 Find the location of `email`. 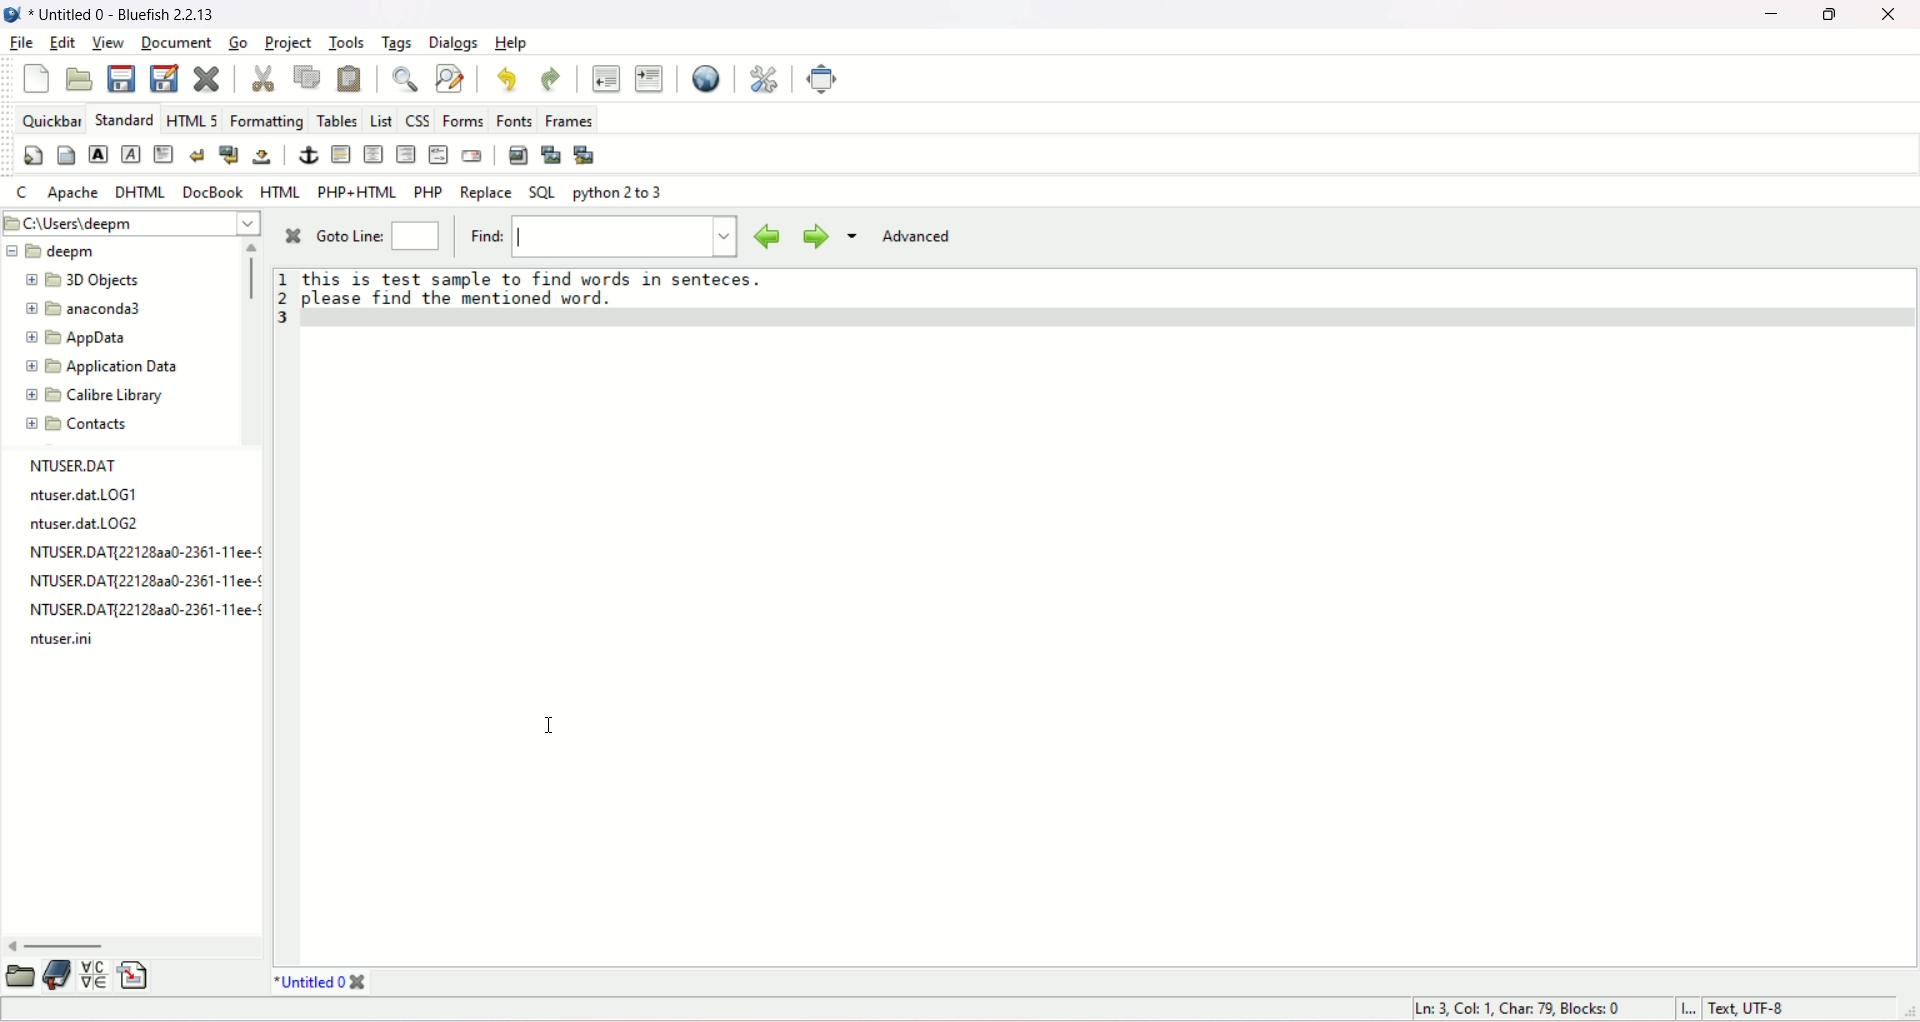

email is located at coordinates (470, 154).